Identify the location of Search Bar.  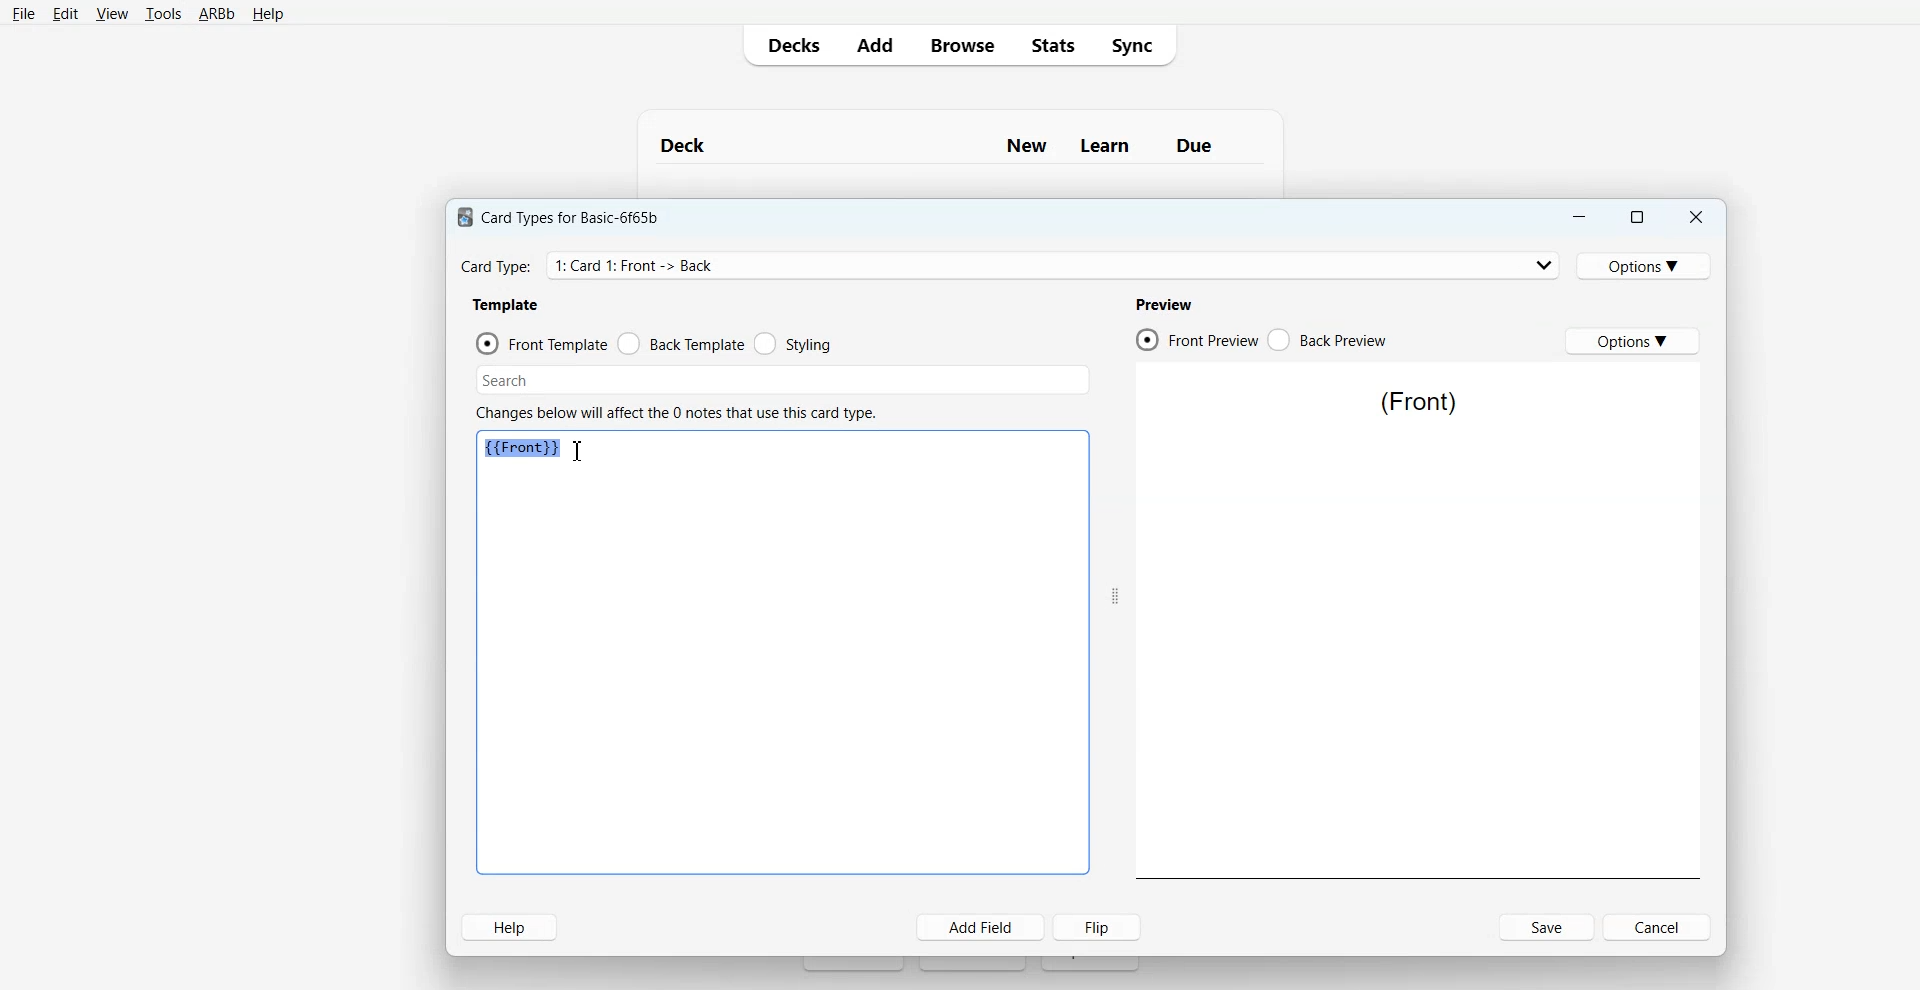
(781, 380).